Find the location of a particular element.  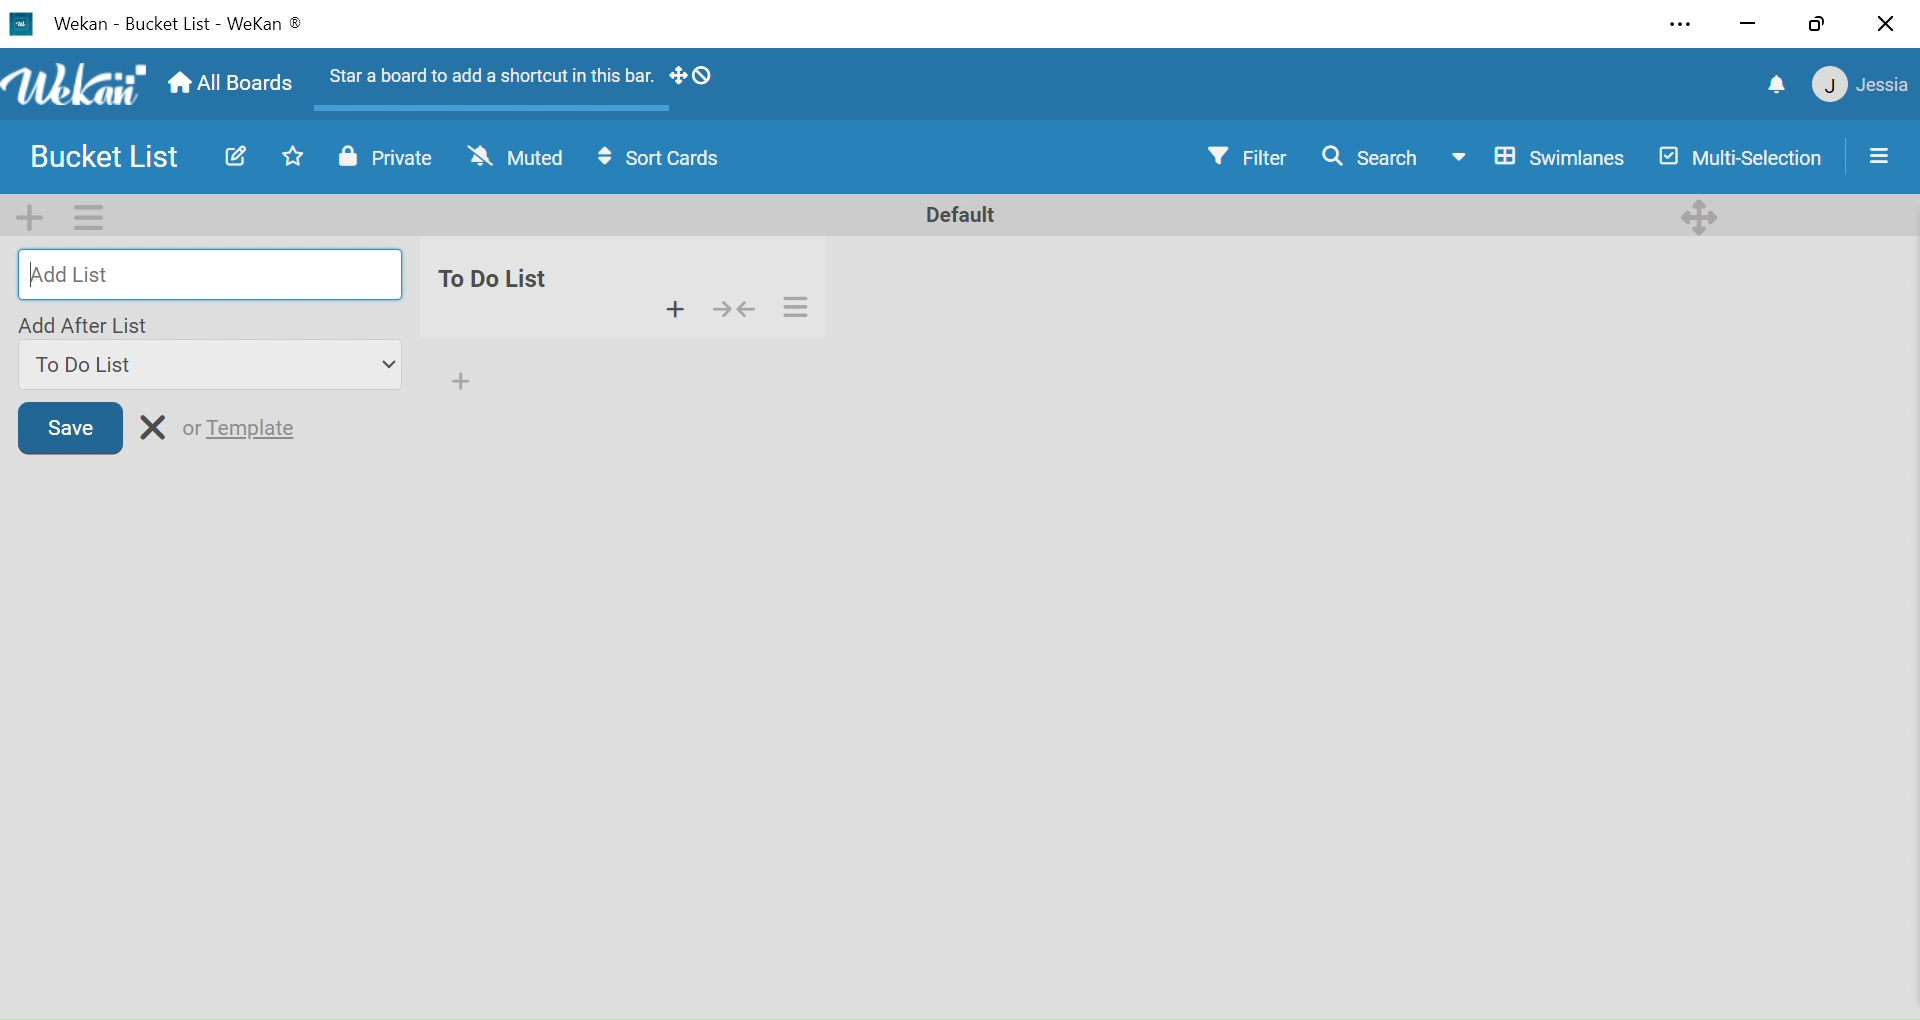

Toggle handle on/off is located at coordinates (692, 79).